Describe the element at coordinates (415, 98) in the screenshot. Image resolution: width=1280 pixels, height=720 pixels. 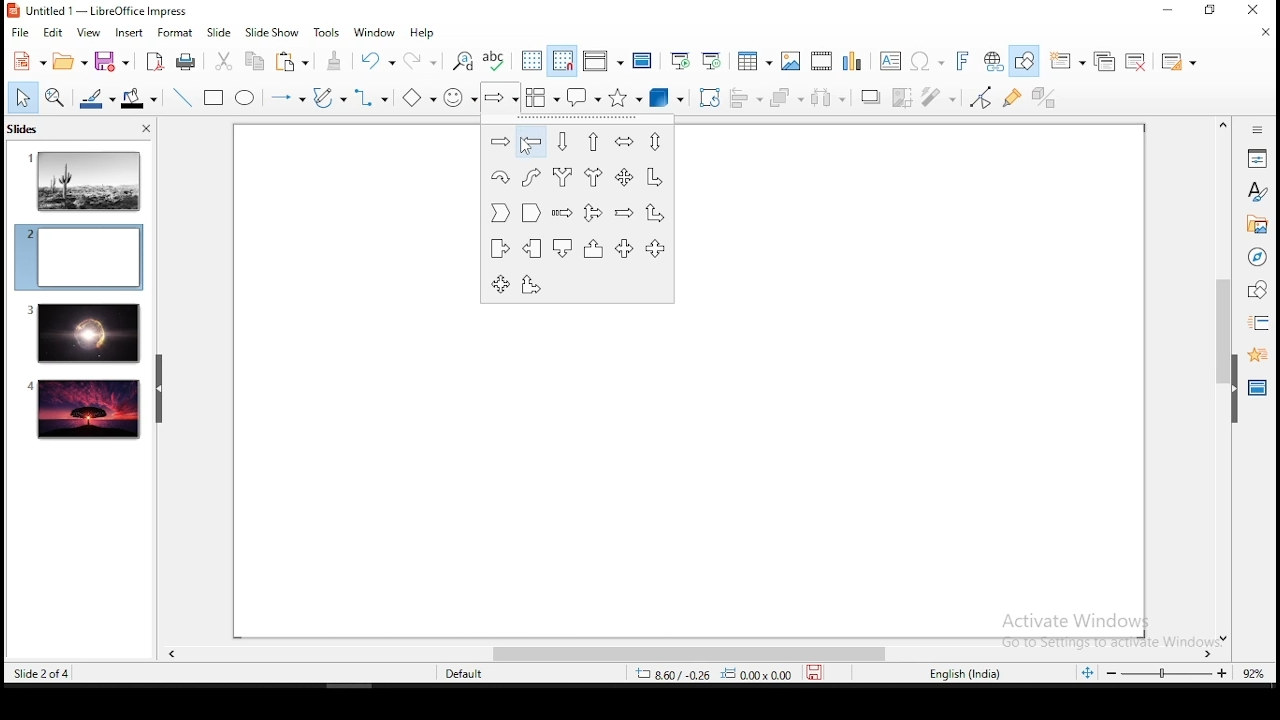
I see `basic shapes` at that location.